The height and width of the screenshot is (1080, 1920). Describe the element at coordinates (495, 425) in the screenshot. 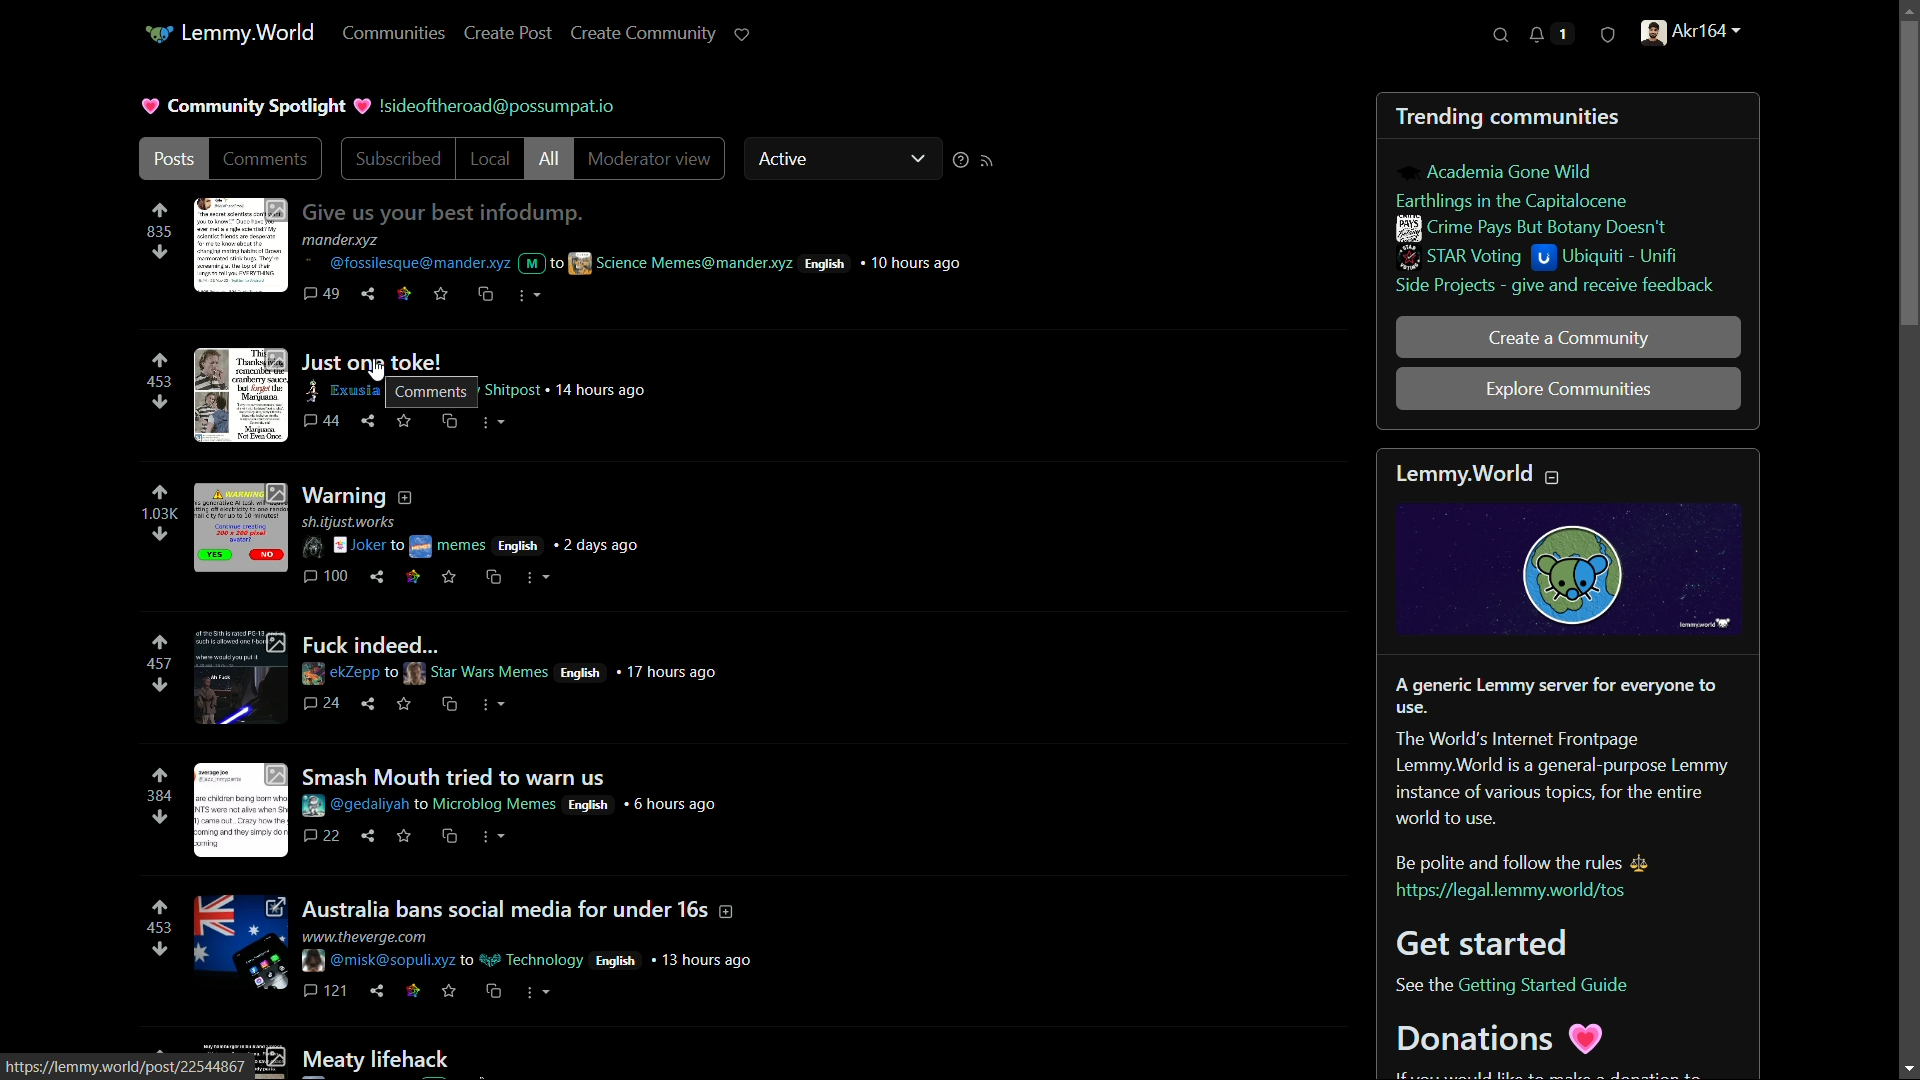

I see `more actions` at that location.